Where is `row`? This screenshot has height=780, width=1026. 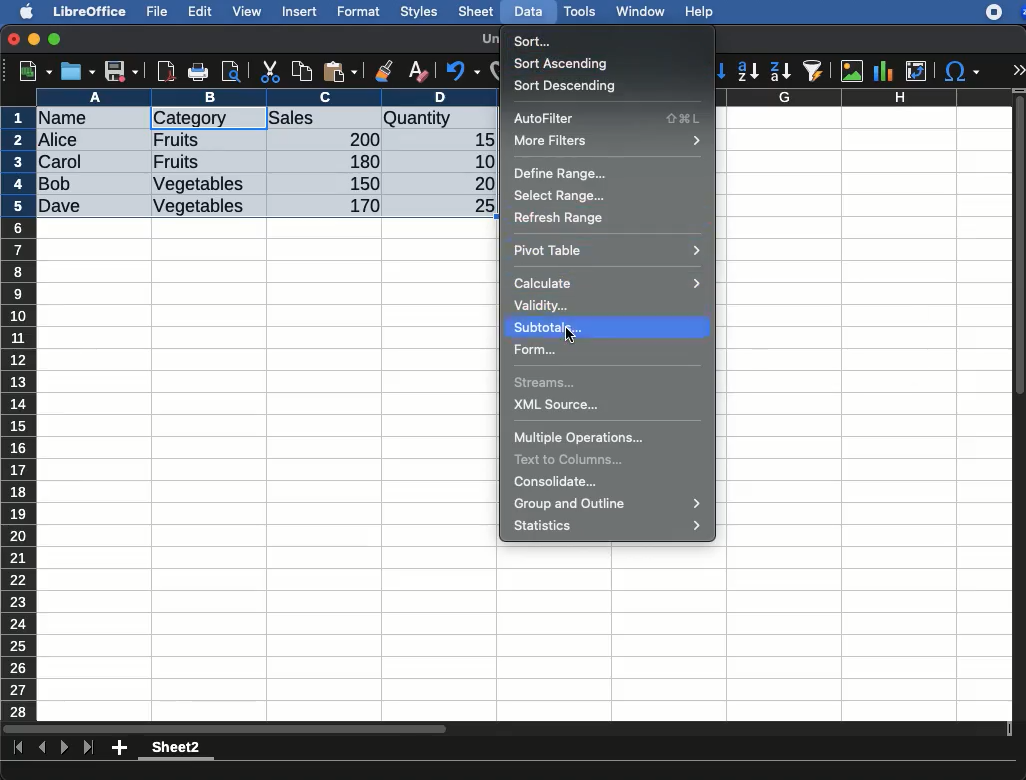 row is located at coordinates (20, 413).